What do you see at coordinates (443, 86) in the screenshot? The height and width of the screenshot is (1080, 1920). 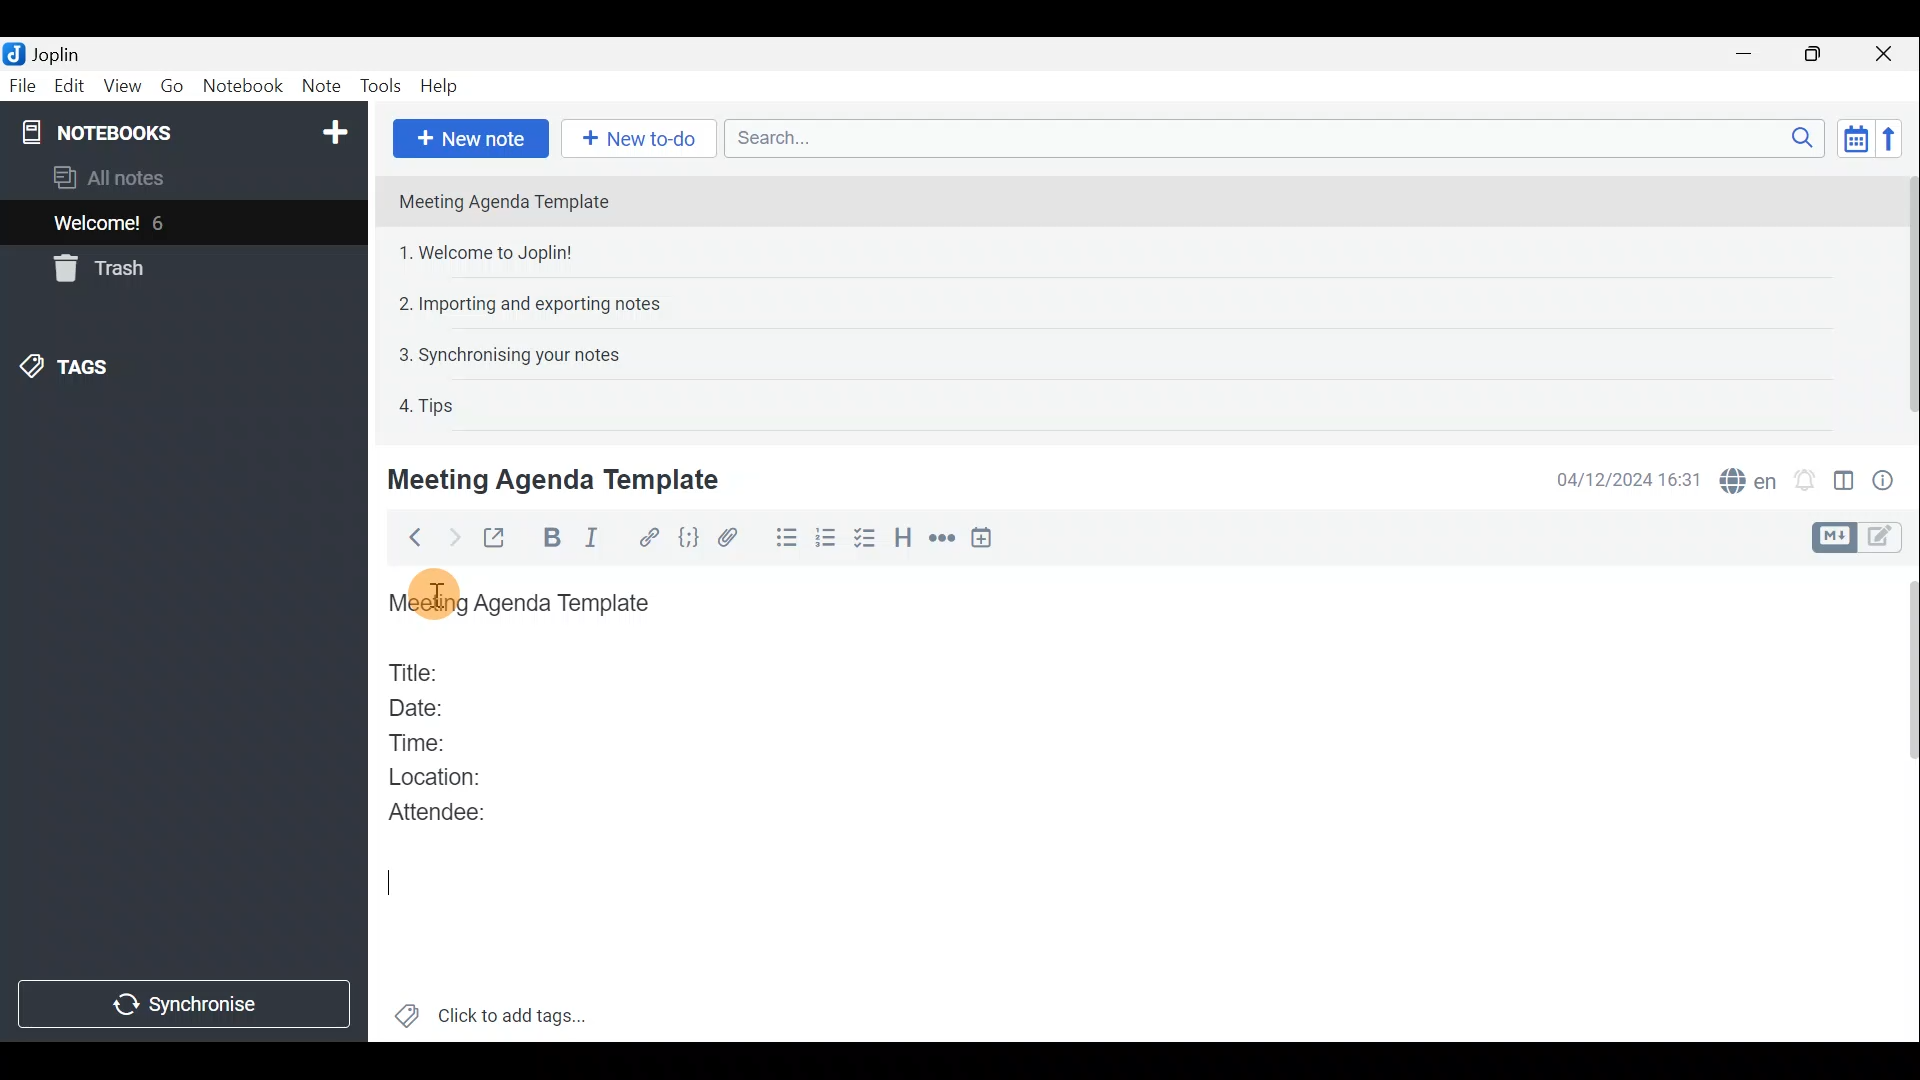 I see `Help` at bounding box center [443, 86].